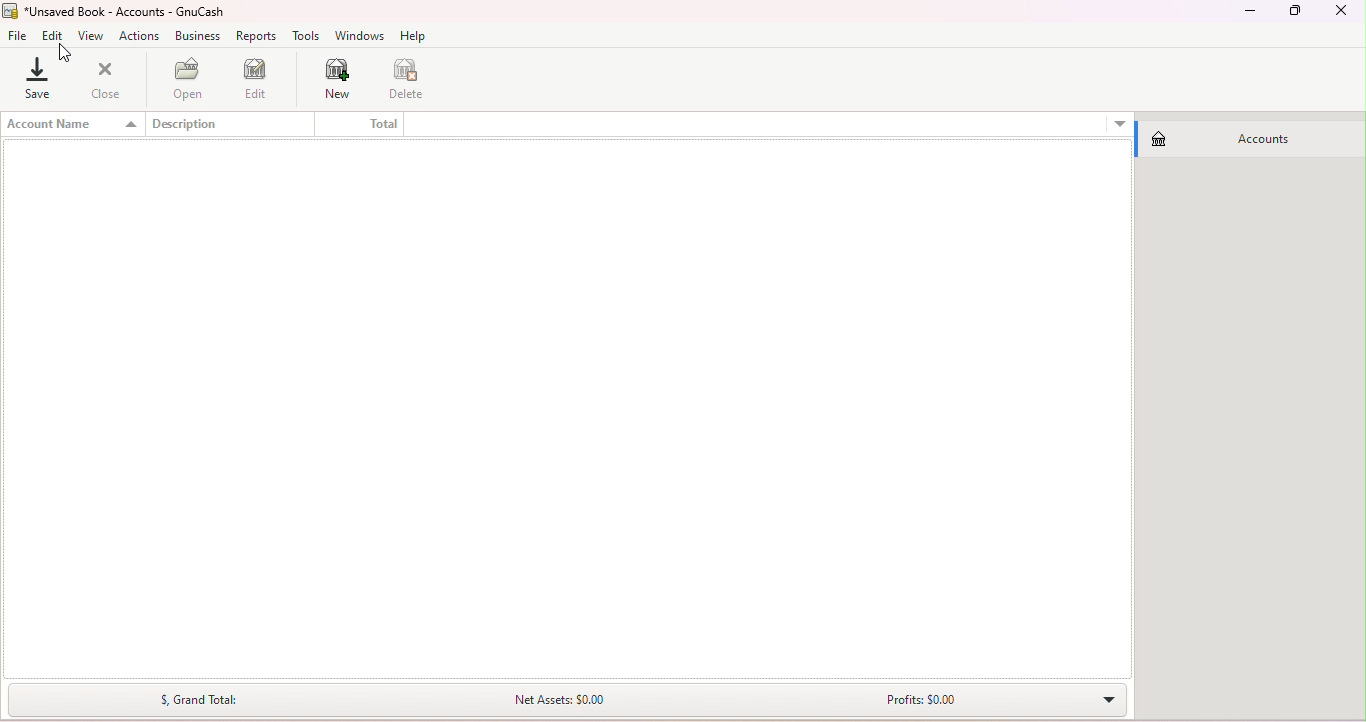  I want to click on Close, so click(110, 83).